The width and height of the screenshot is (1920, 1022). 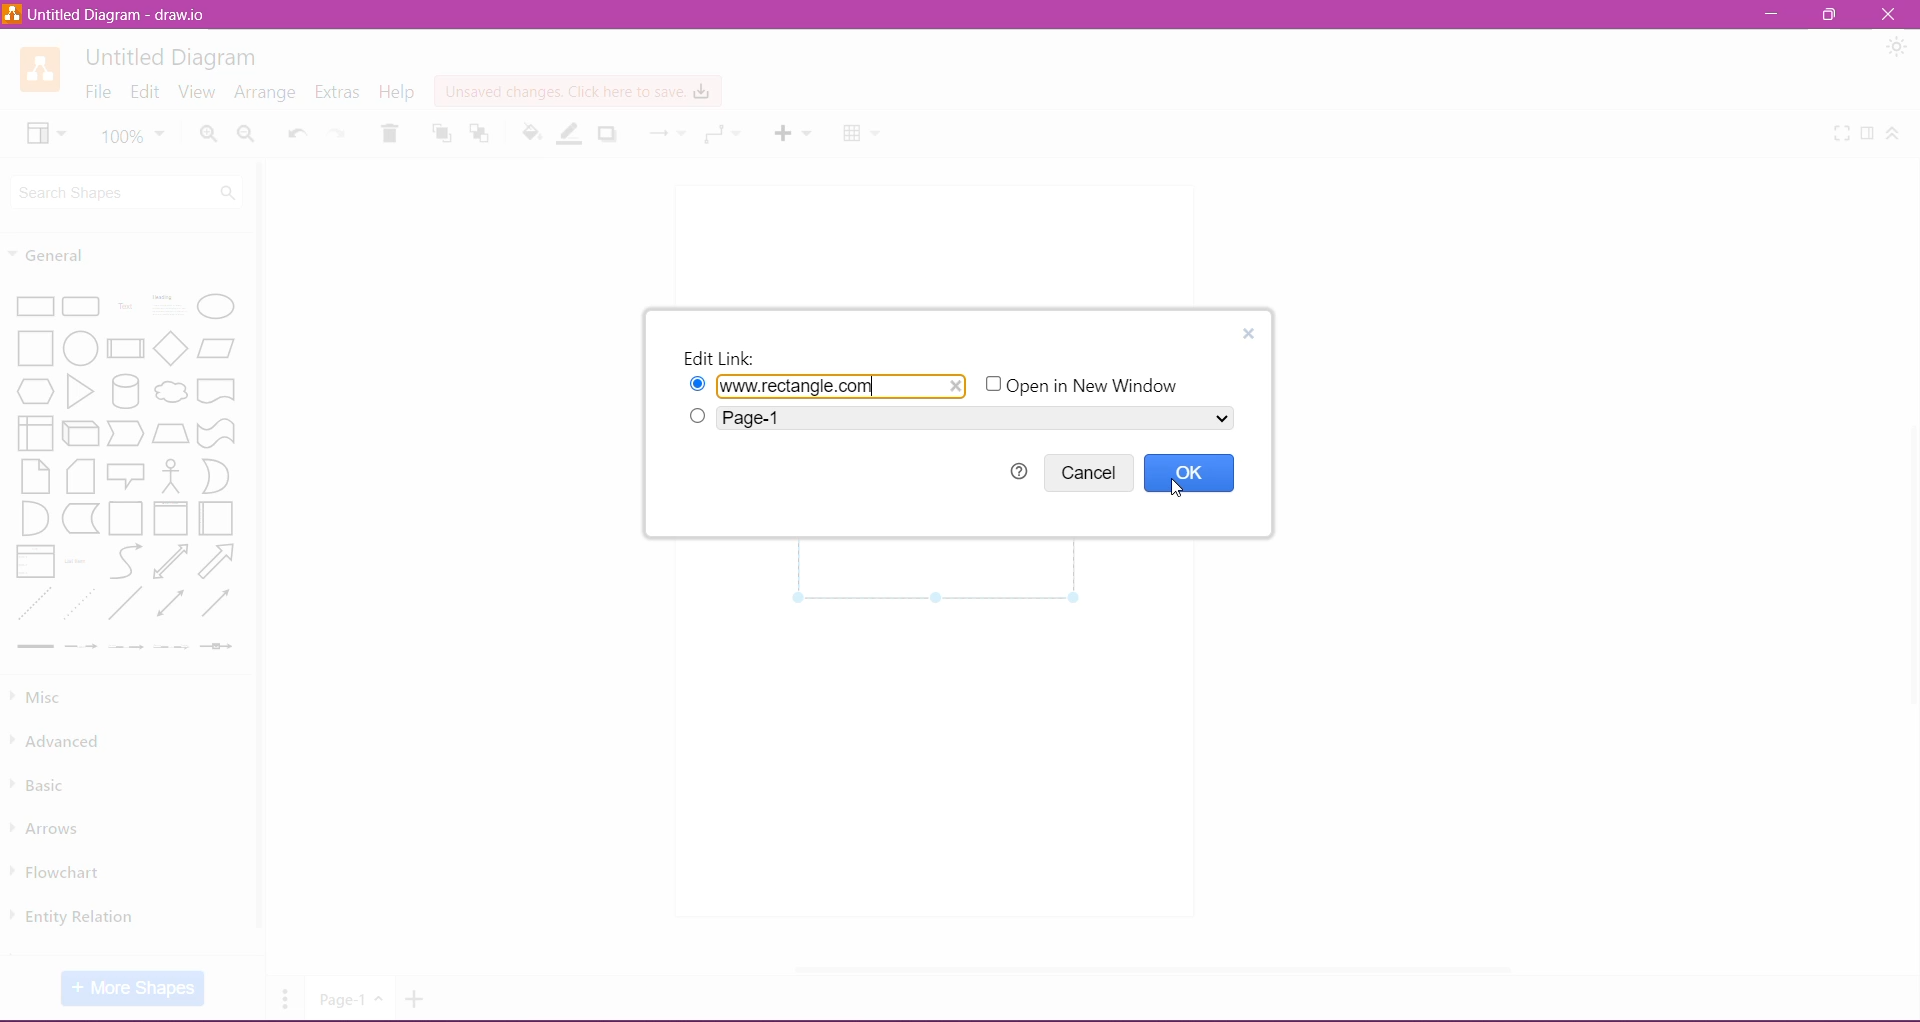 What do you see at coordinates (286, 998) in the screenshot?
I see `Pages` at bounding box center [286, 998].